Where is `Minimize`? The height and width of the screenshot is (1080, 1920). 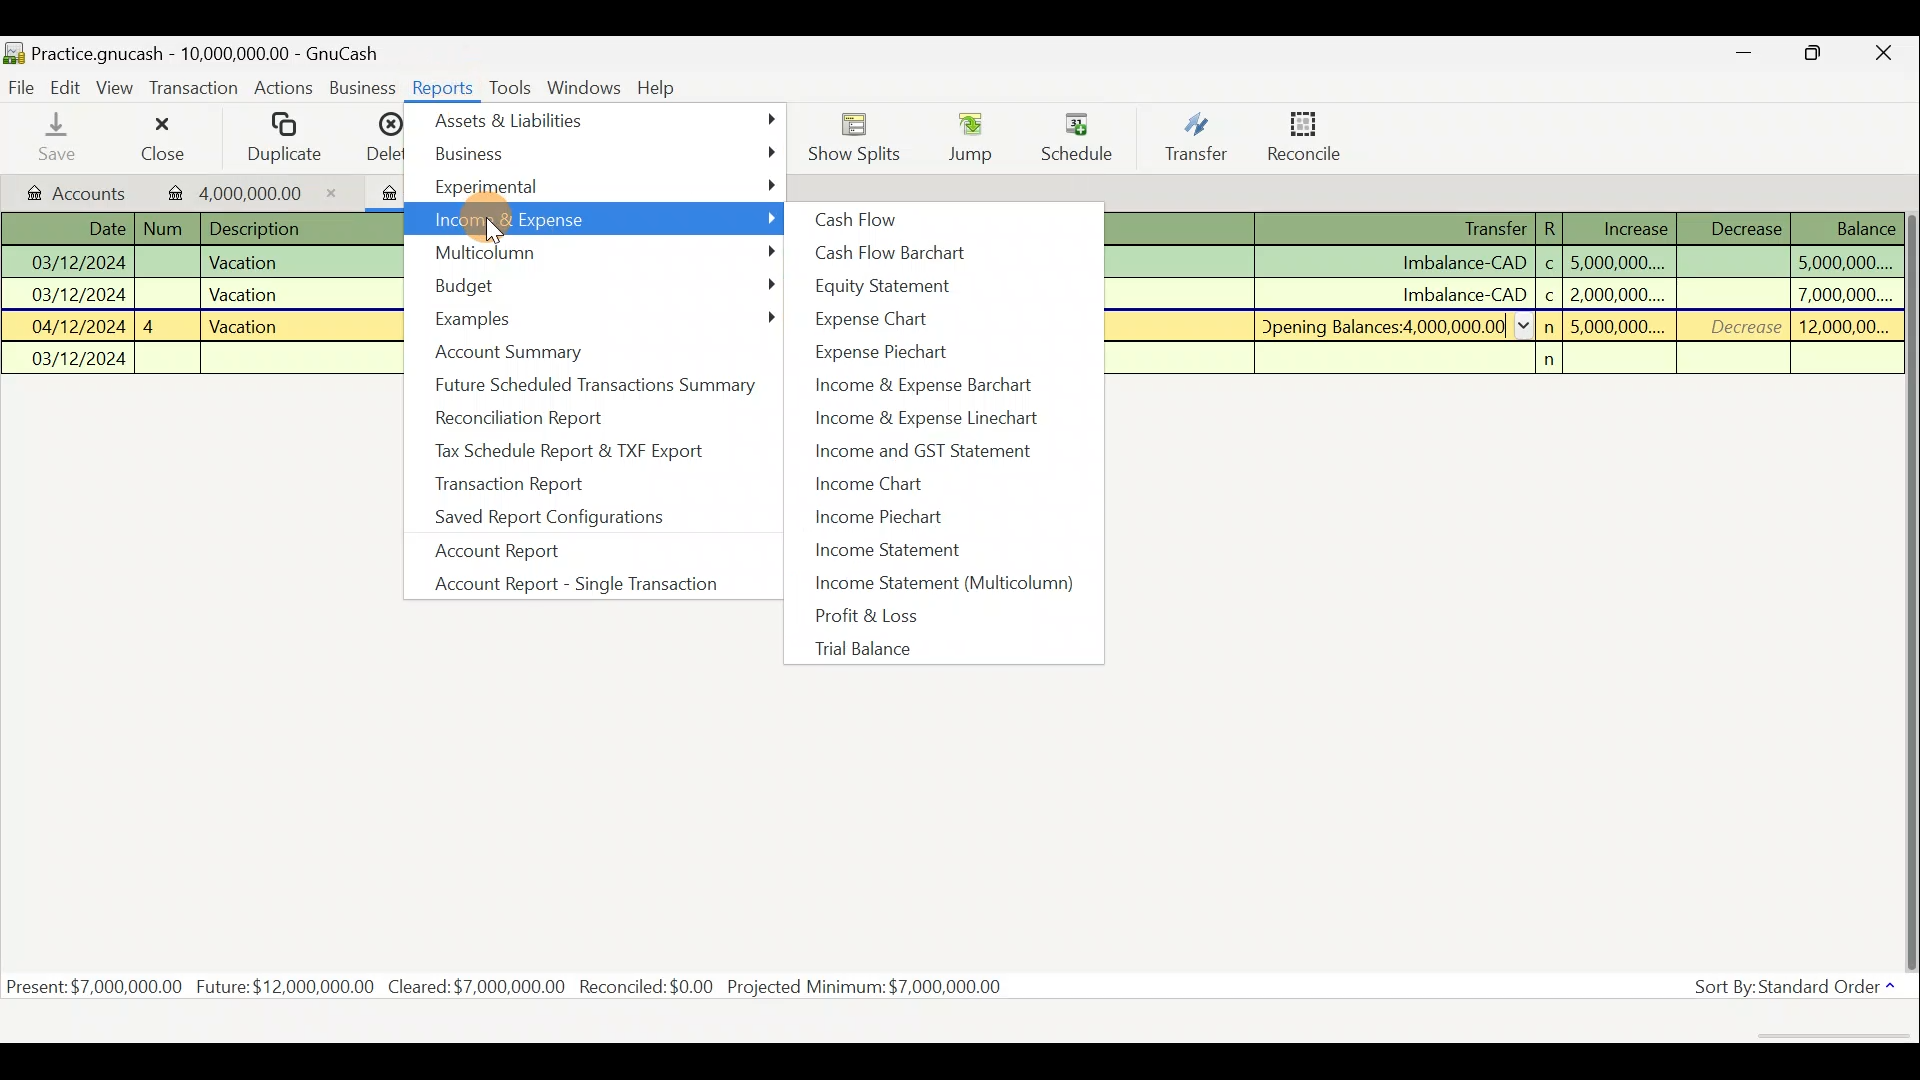
Minimize is located at coordinates (1738, 55).